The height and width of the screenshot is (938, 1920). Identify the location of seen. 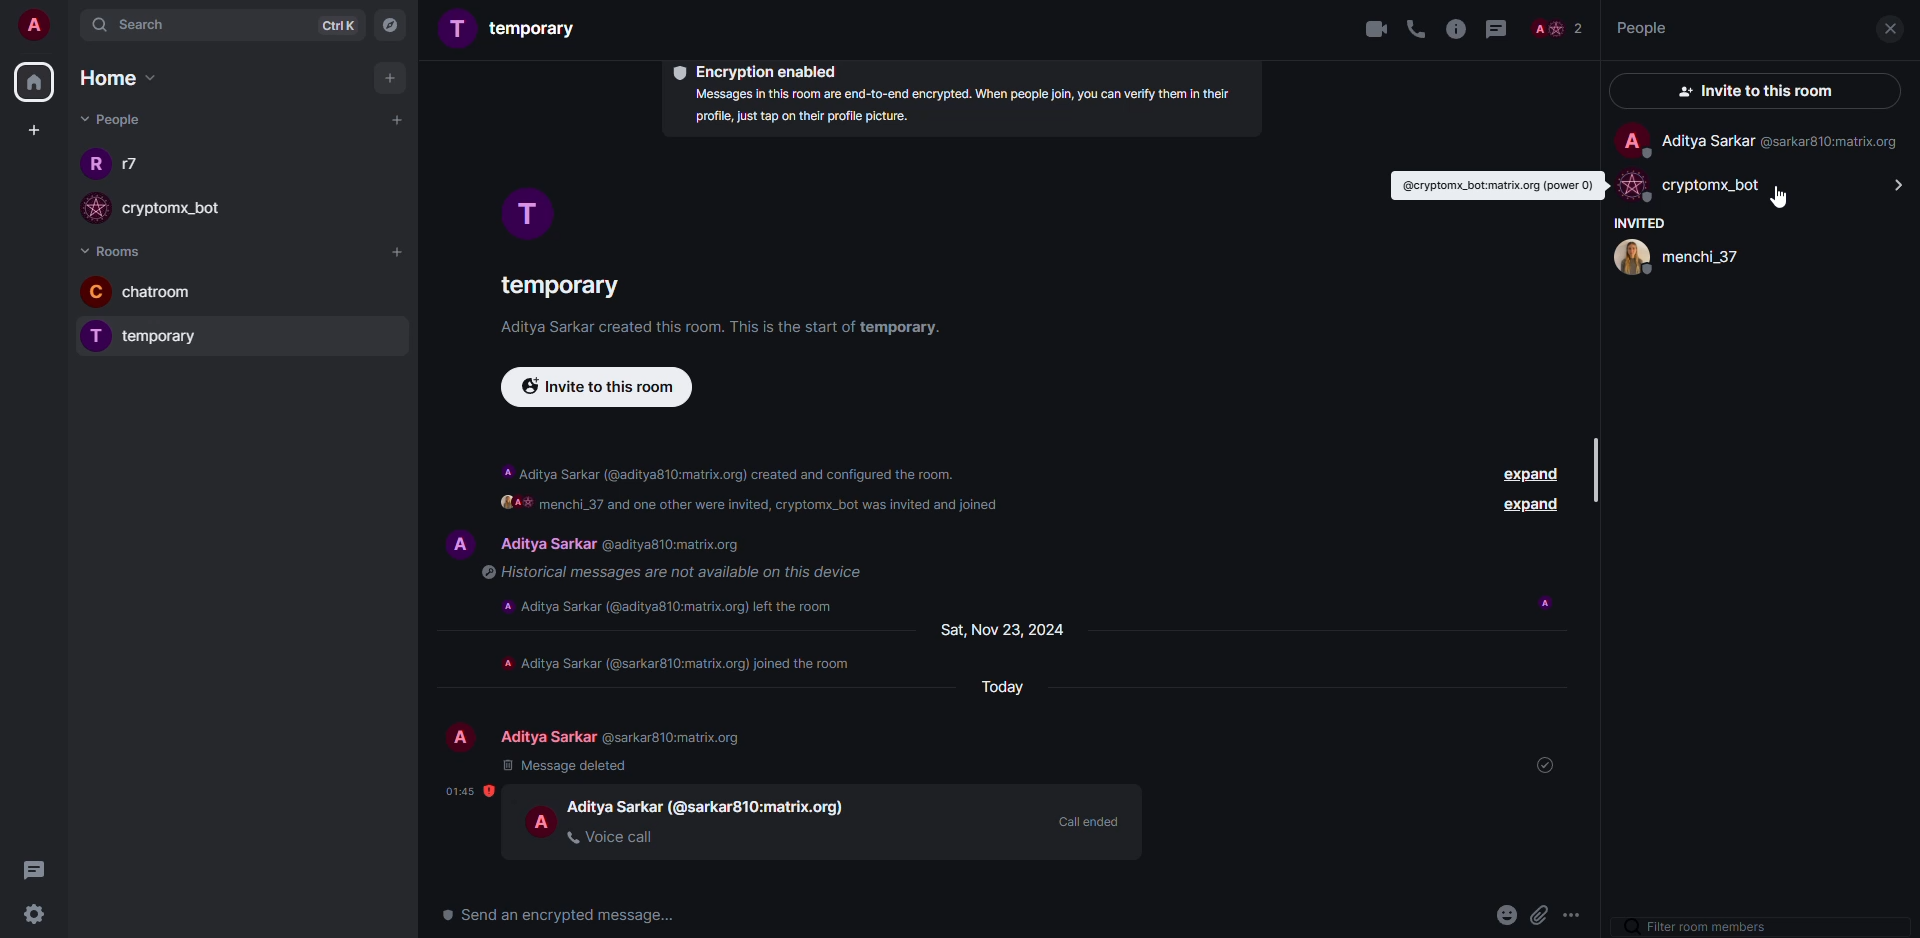
(1546, 603).